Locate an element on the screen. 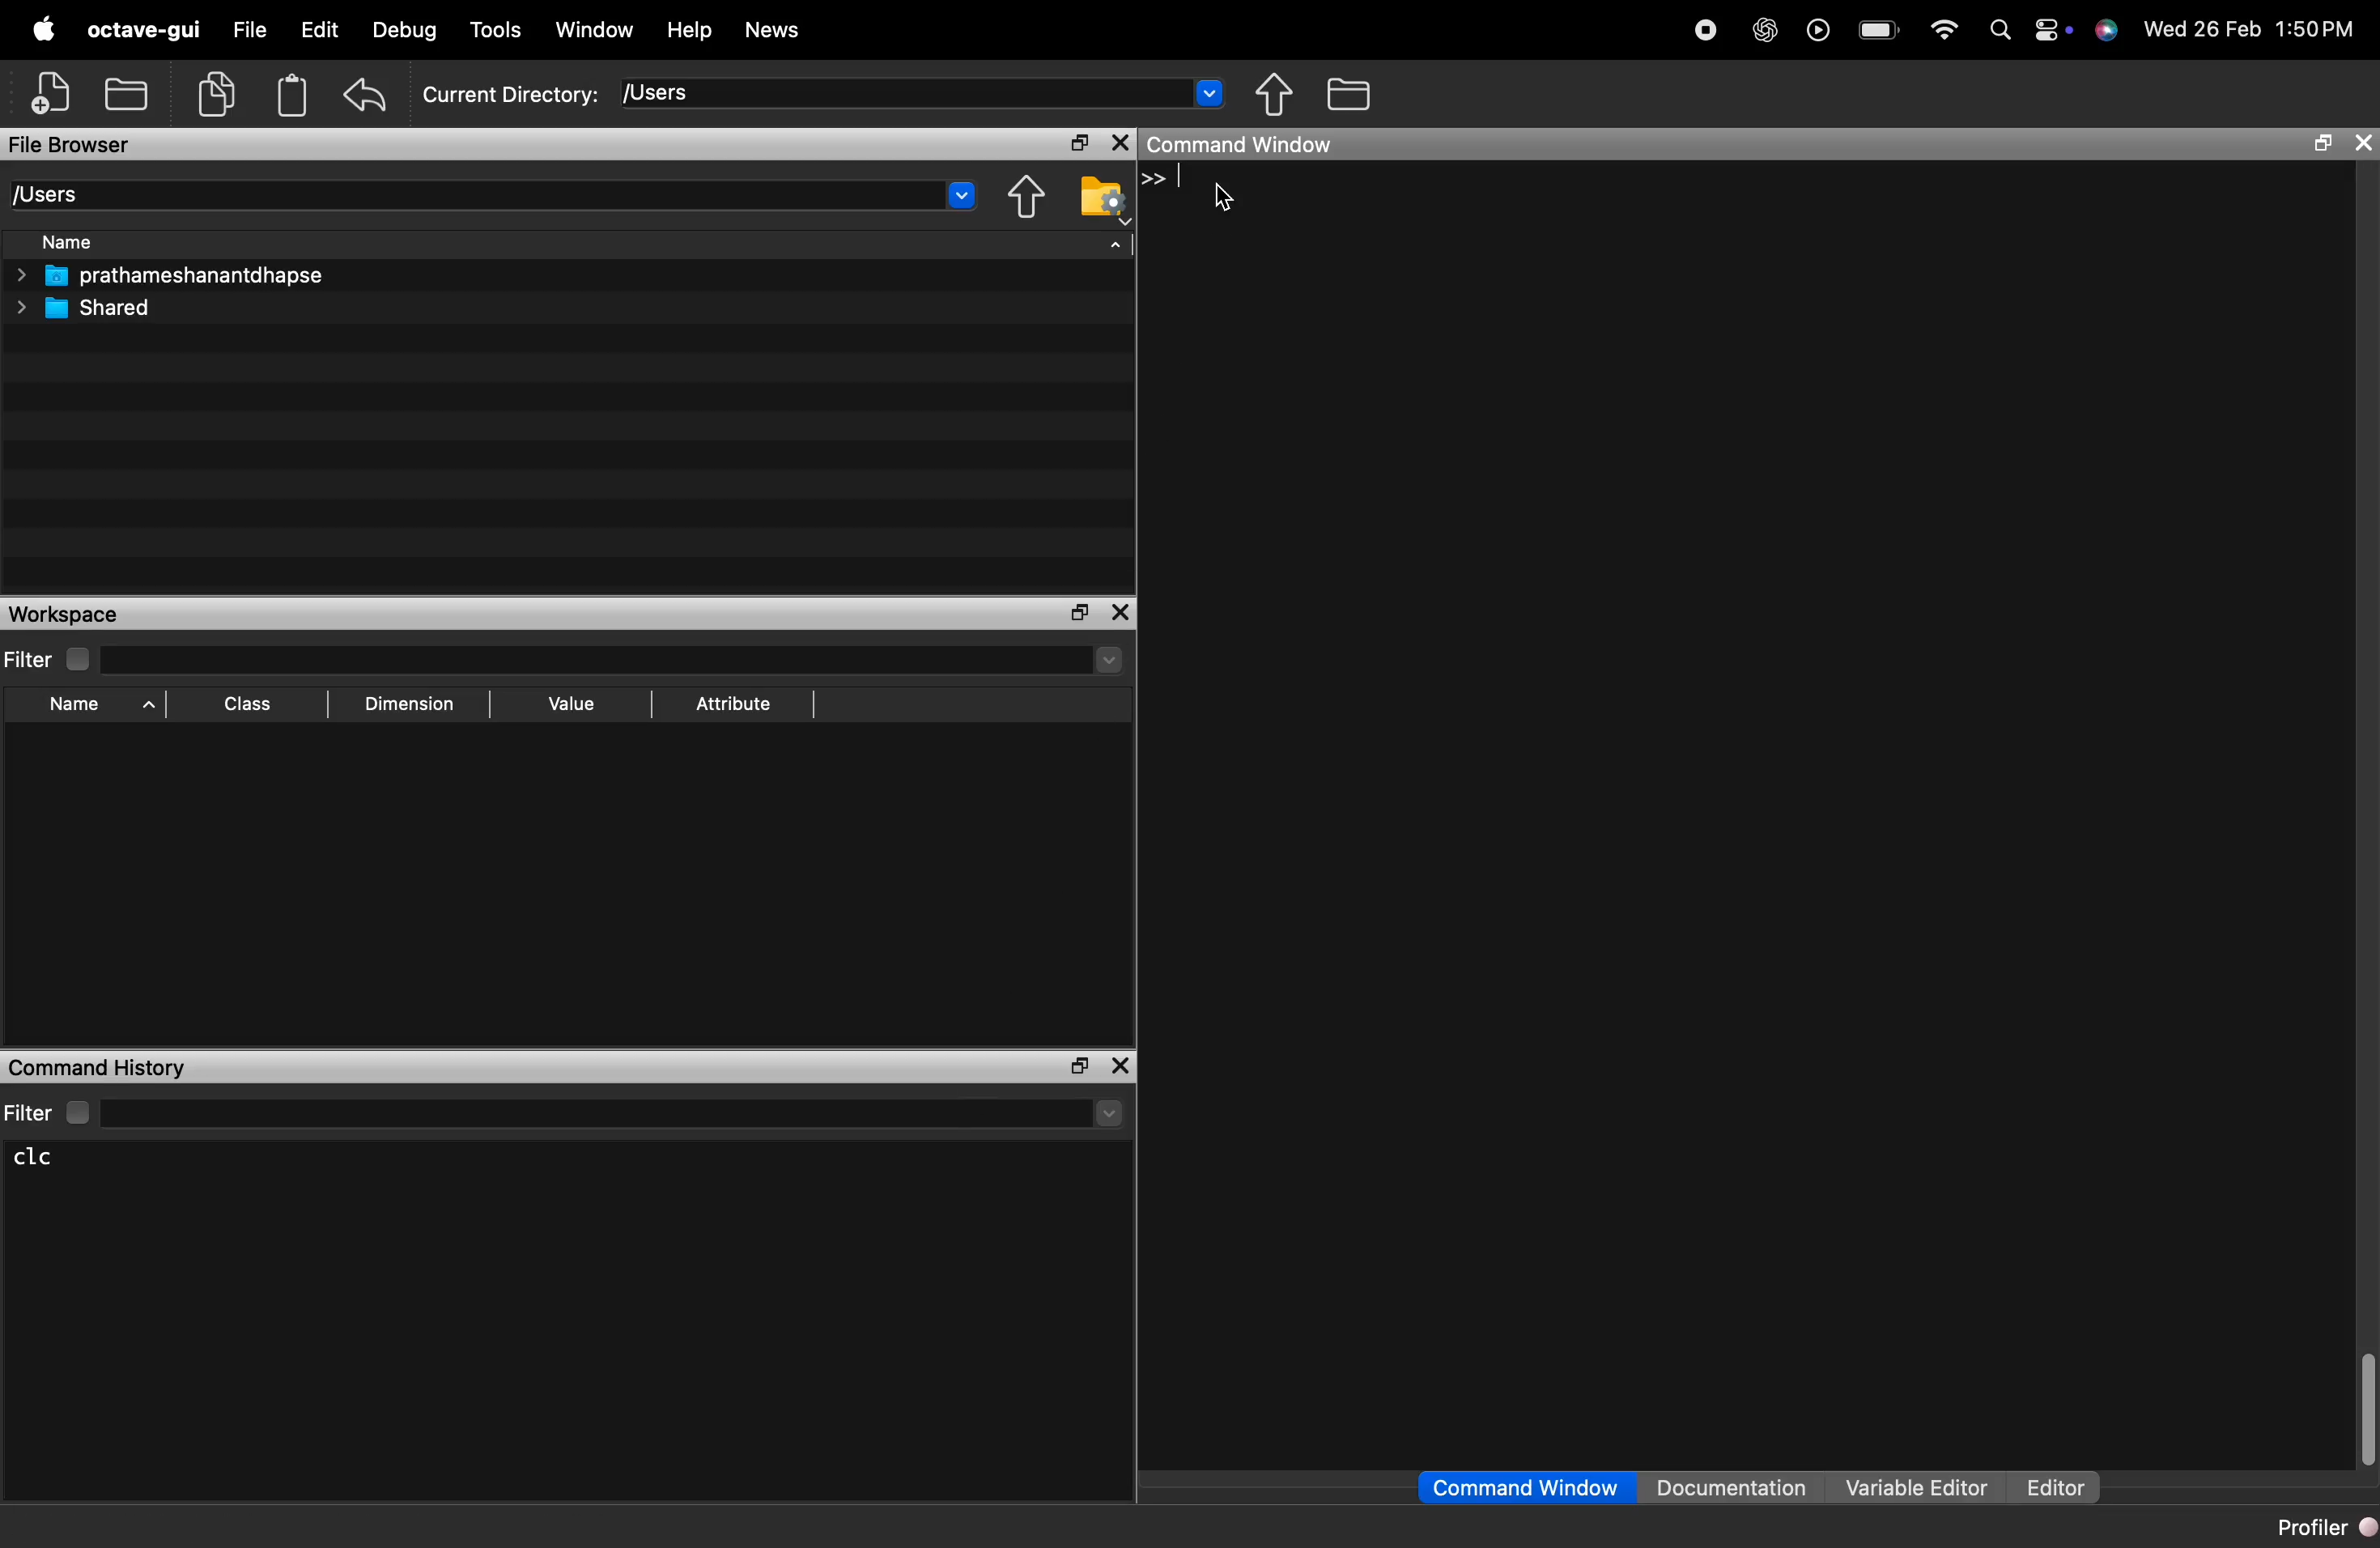  Debug is located at coordinates (407, 30).